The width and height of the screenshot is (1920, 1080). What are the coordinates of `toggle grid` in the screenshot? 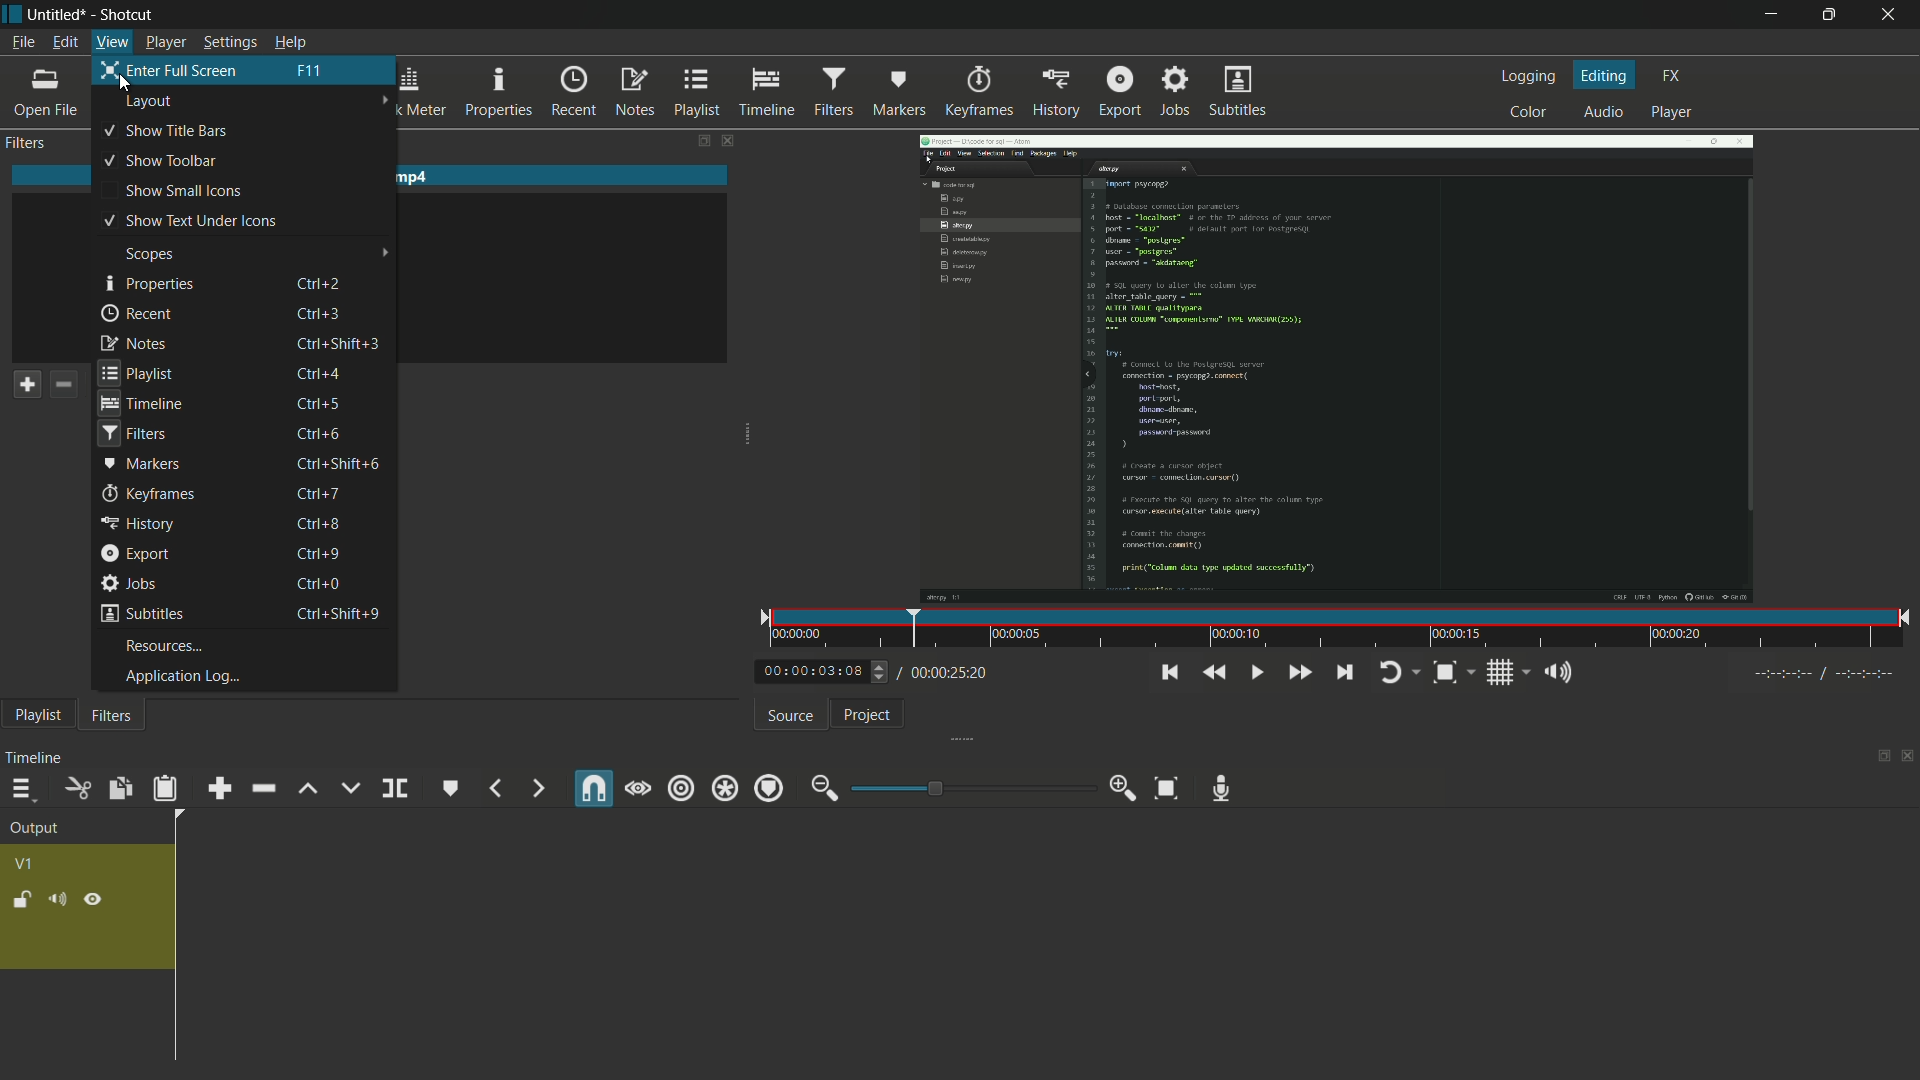 It's located at (1499, 673).